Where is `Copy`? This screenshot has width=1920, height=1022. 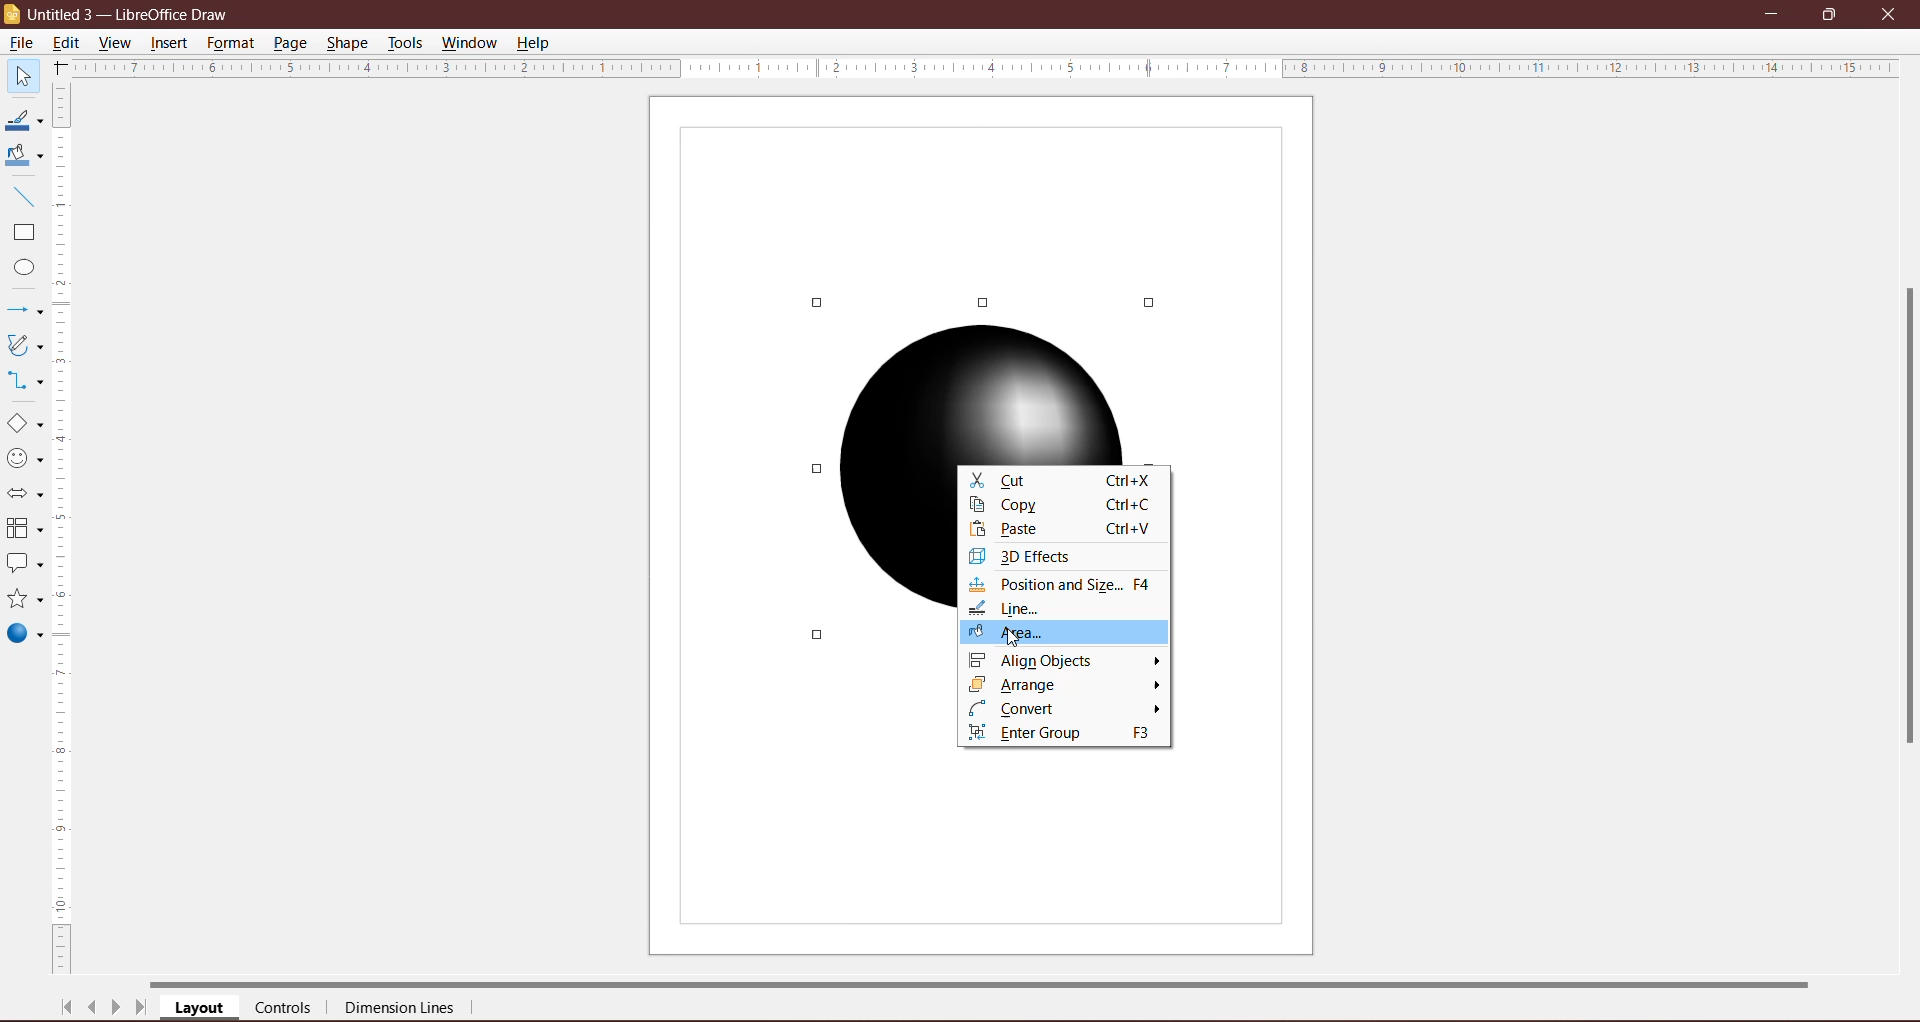 Copy is located at coordinates (1058, 506).